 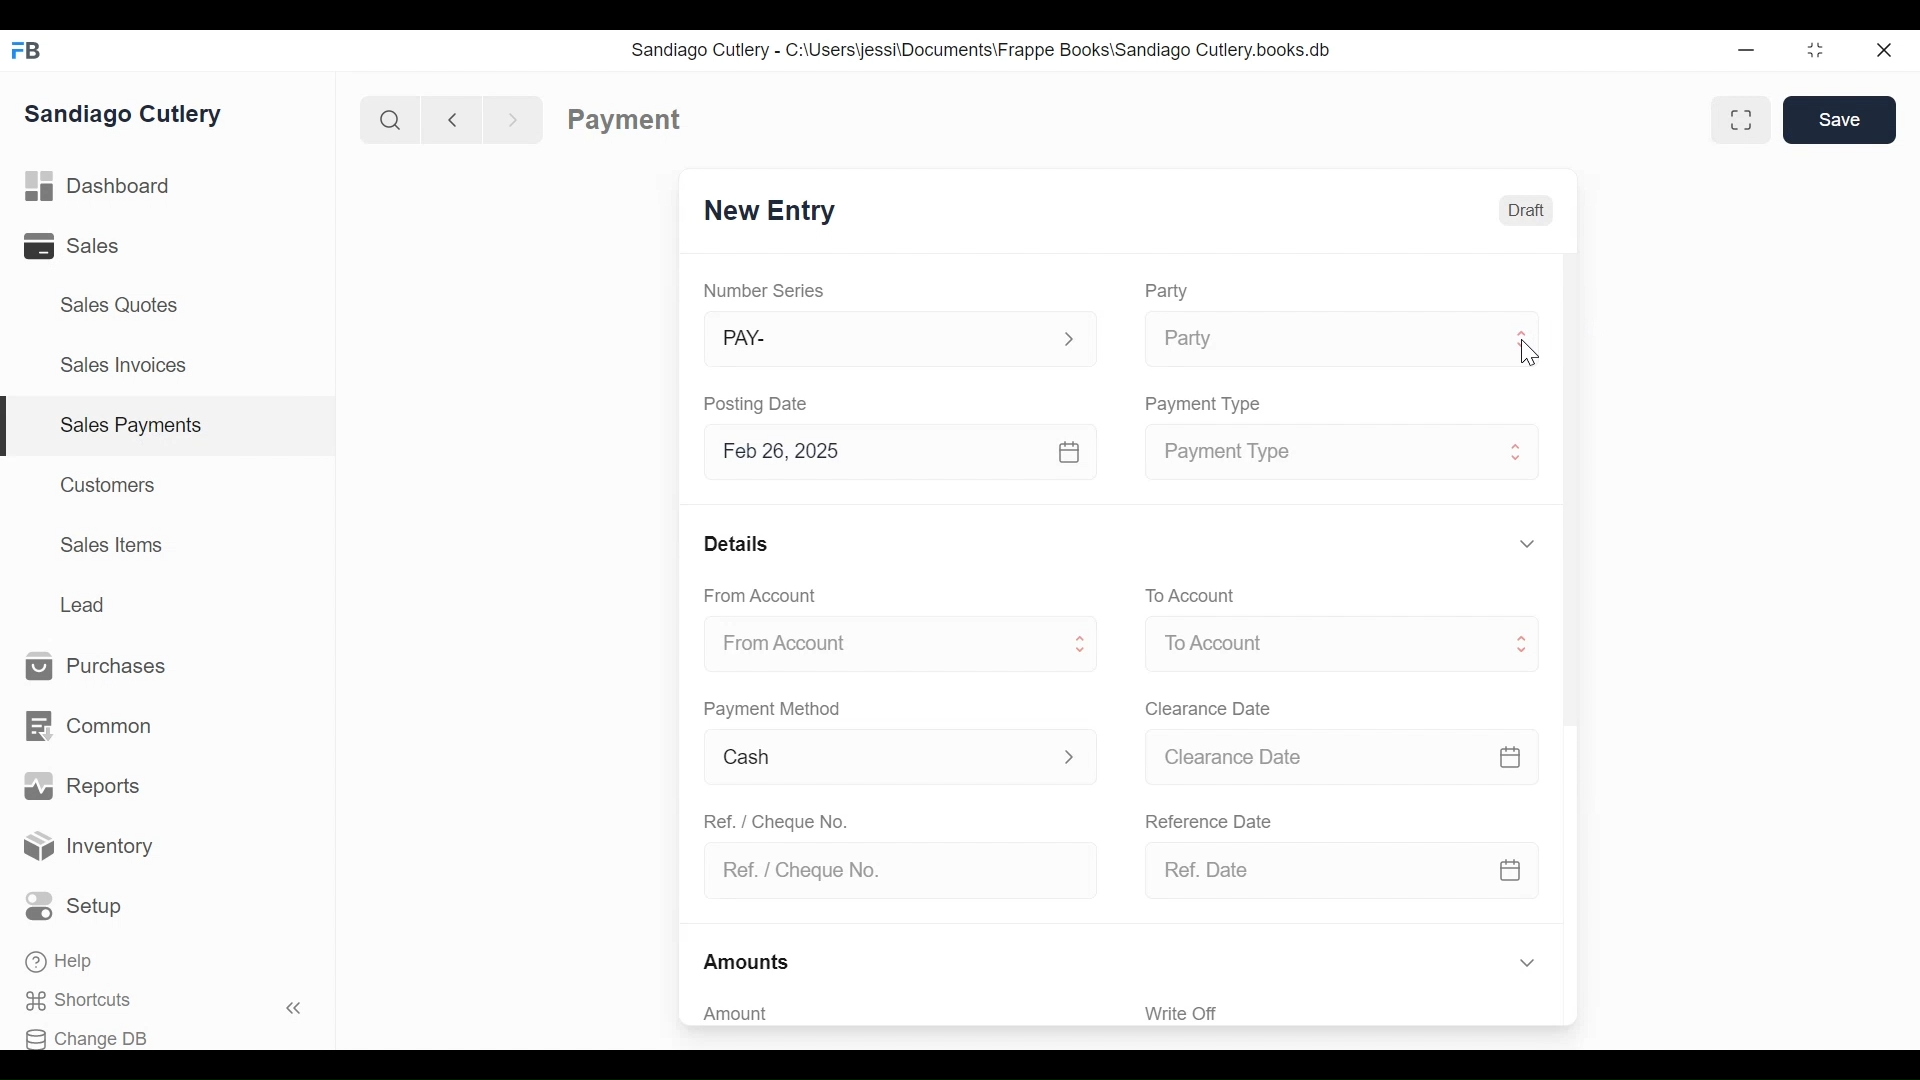 I want to click on From Account, so click(x=877, y=645).